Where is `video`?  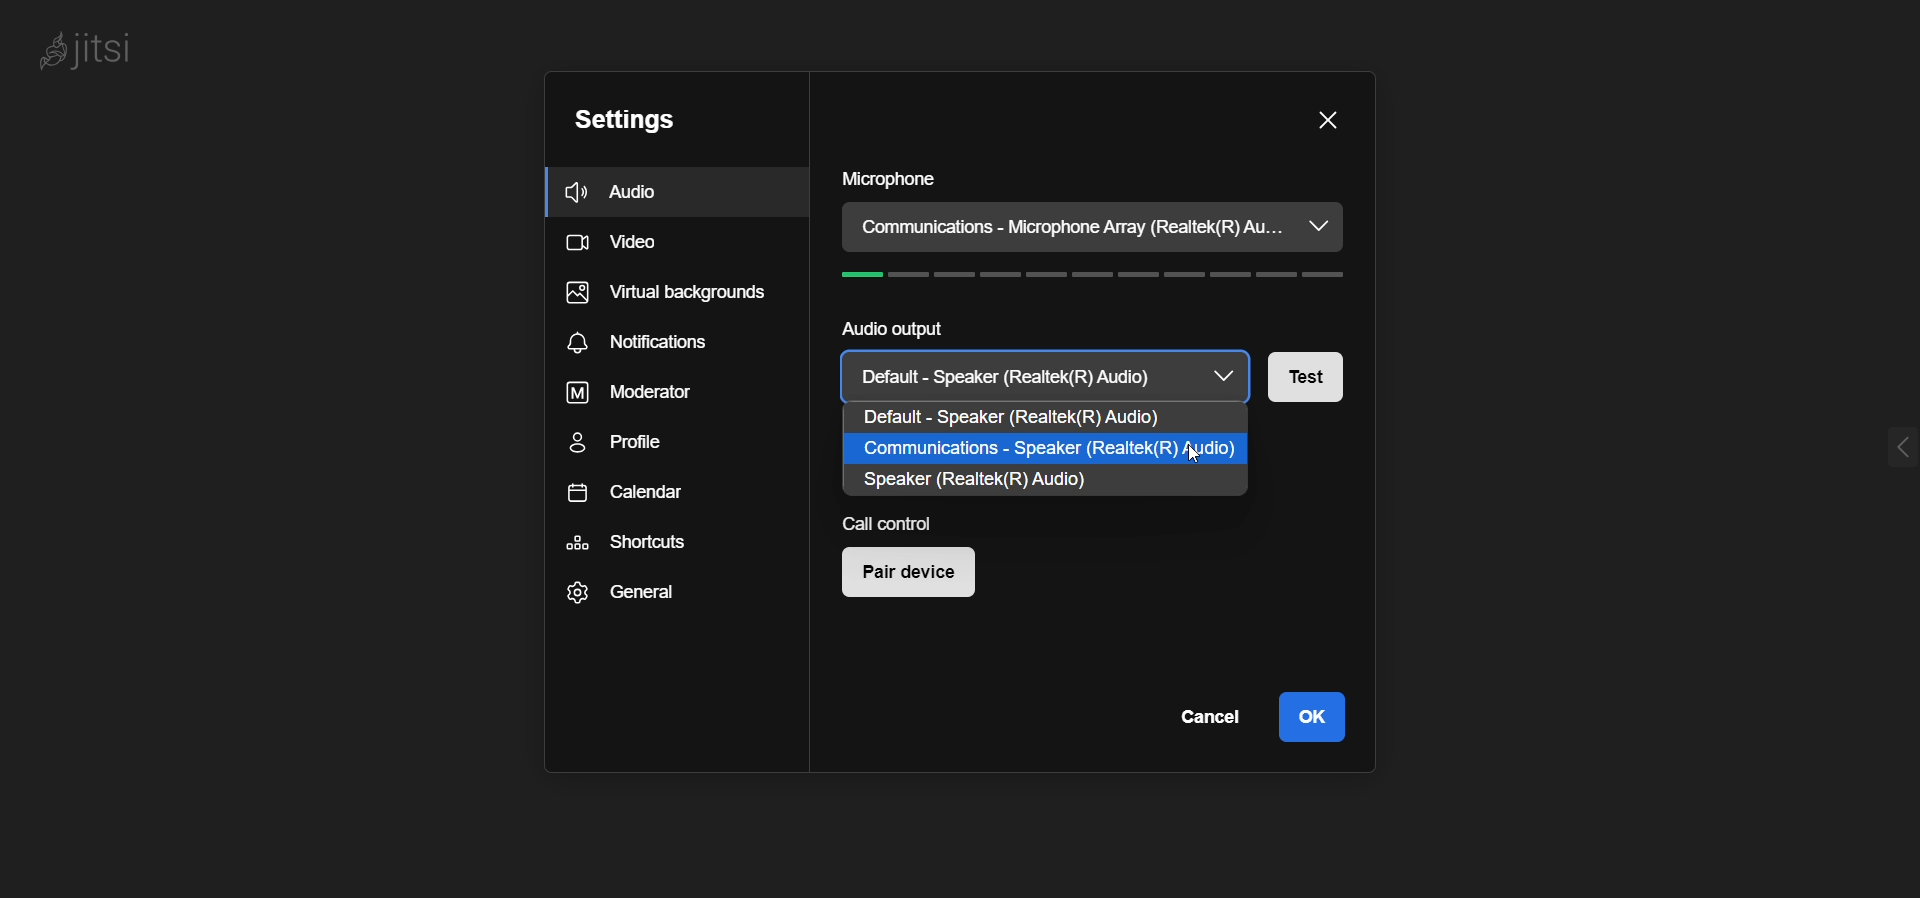 video is located at coordinates (618, 246).